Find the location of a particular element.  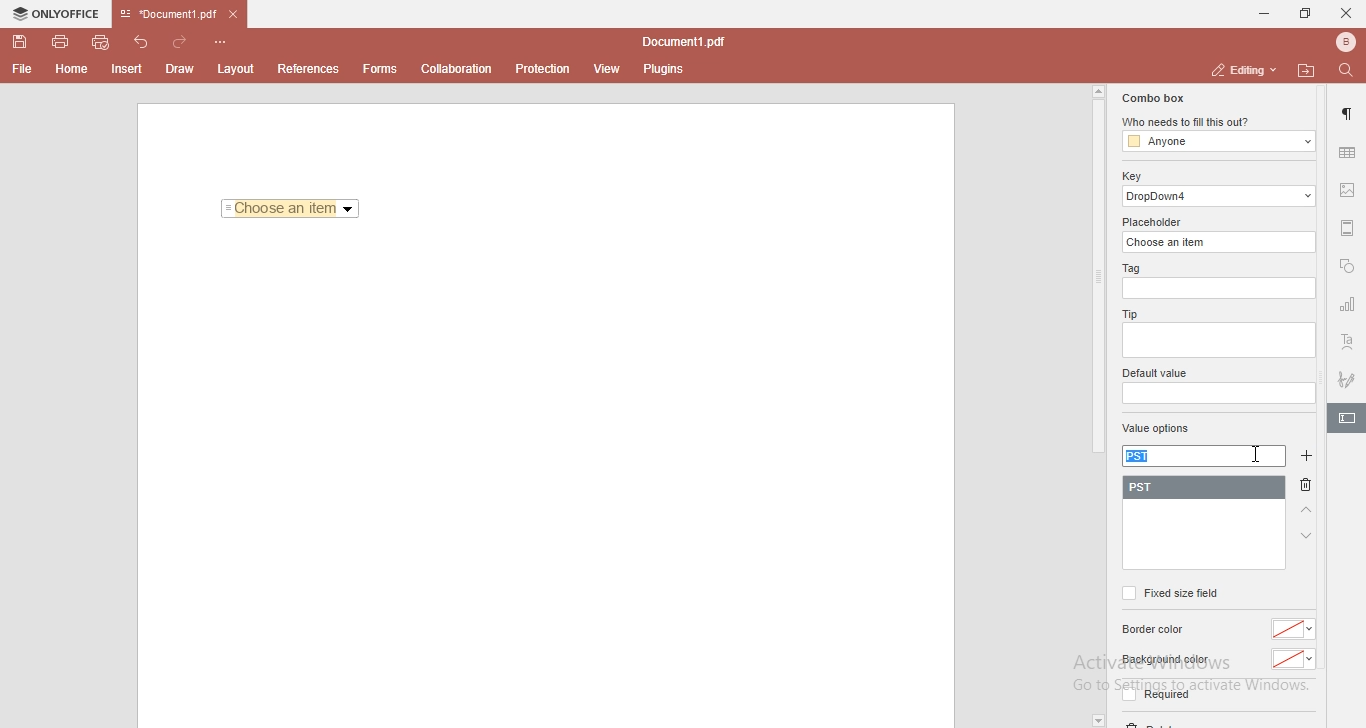

background color is located at coordinates (1164, 660).